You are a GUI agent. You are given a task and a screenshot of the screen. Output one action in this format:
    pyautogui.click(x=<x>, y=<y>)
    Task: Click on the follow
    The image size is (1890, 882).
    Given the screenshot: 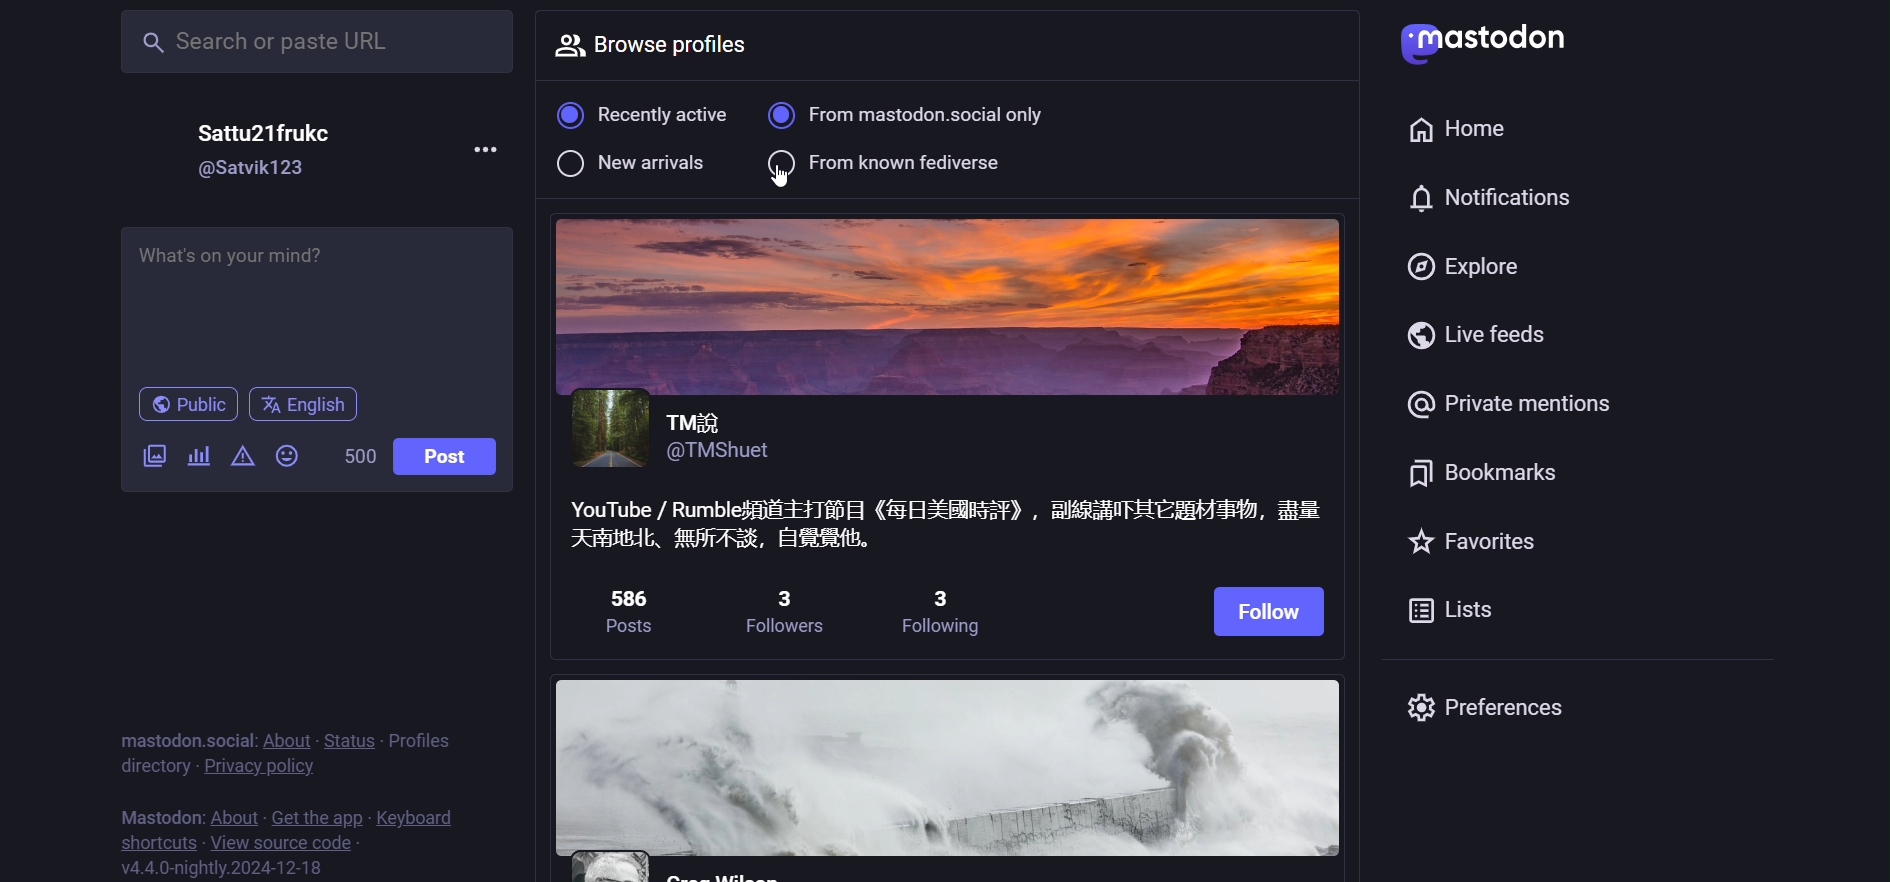 What is the action you would take?
    pyautogui.click(x=1266, y=610)
    